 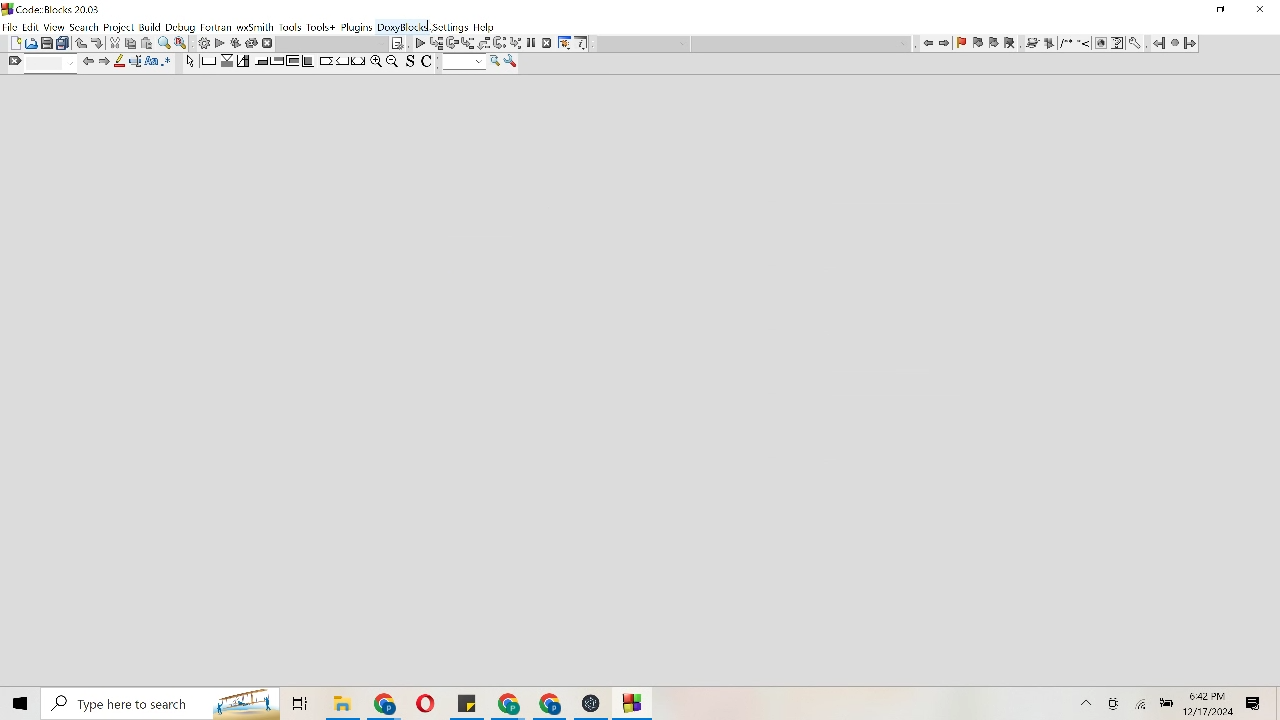 What do you see at coordinates (10, 25) in the screenshot?
I see `File` at bounding box center [10, 25].